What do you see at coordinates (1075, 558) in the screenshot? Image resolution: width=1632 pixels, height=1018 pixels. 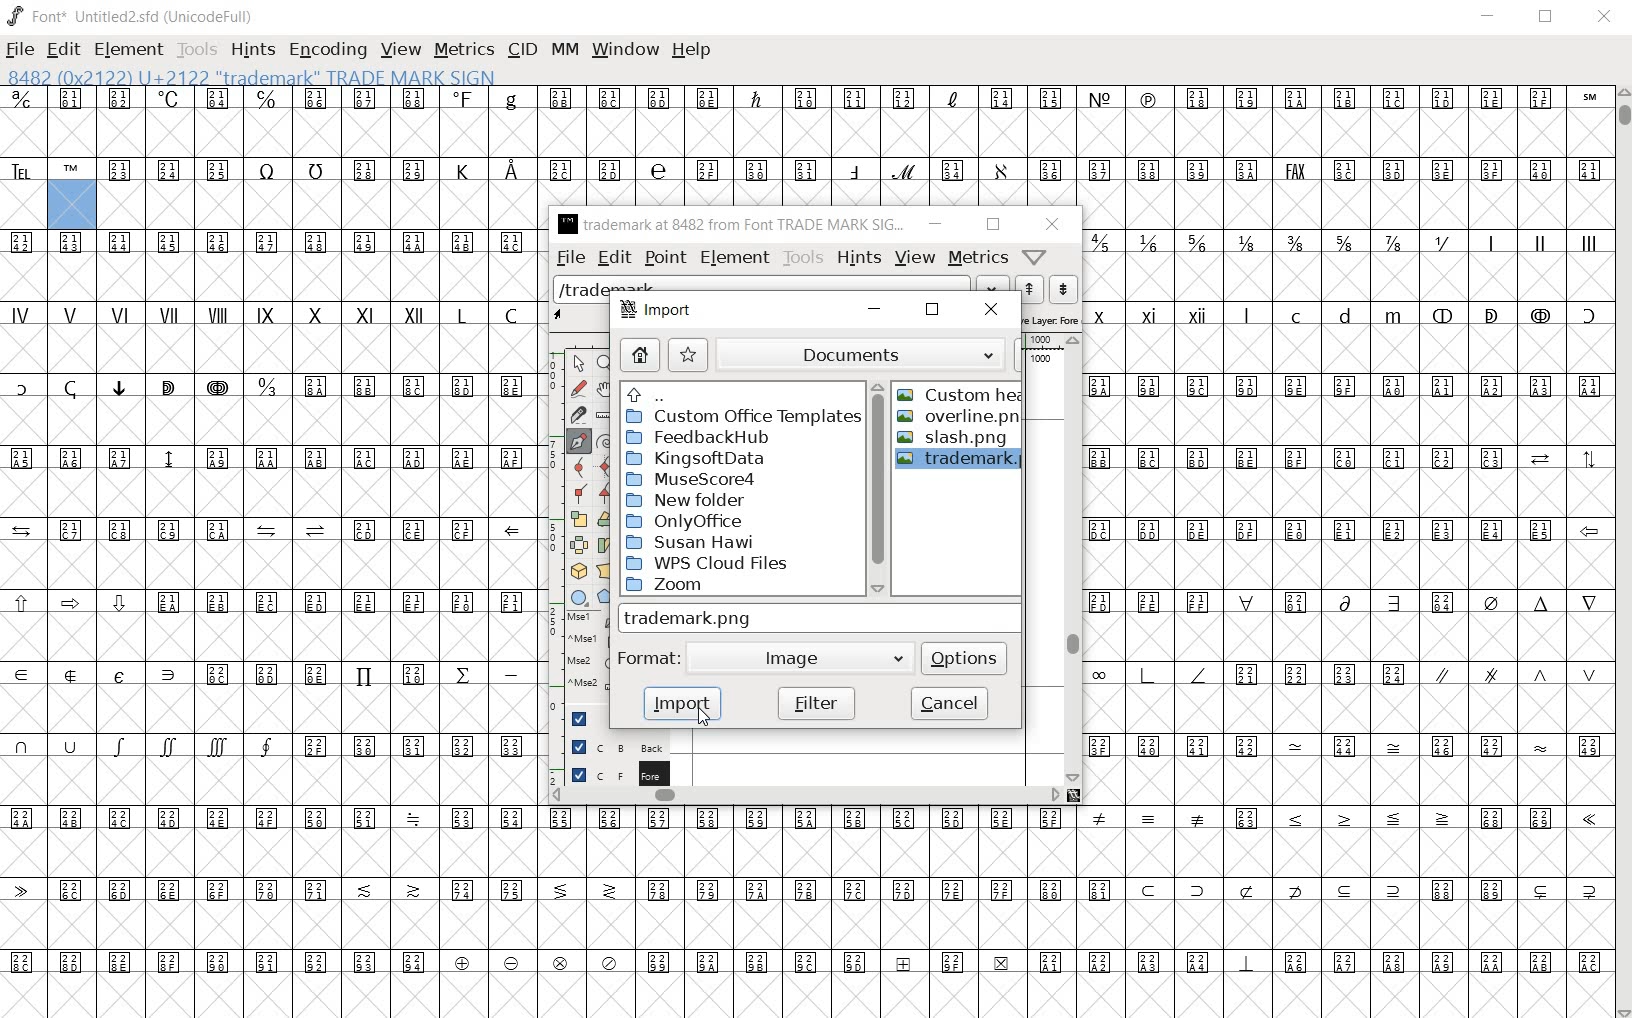 I see `scrollbar` at bounding box center [1075, 558].